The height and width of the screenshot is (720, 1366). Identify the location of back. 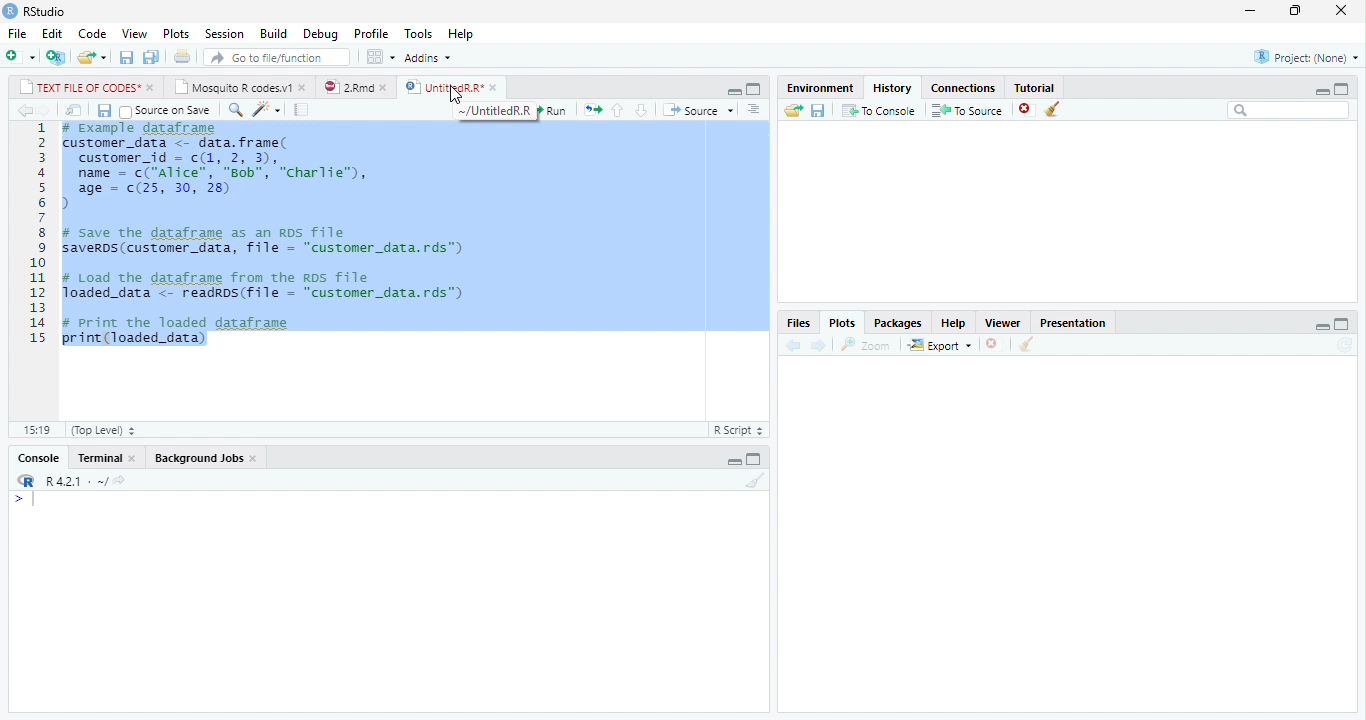
(793, 346).